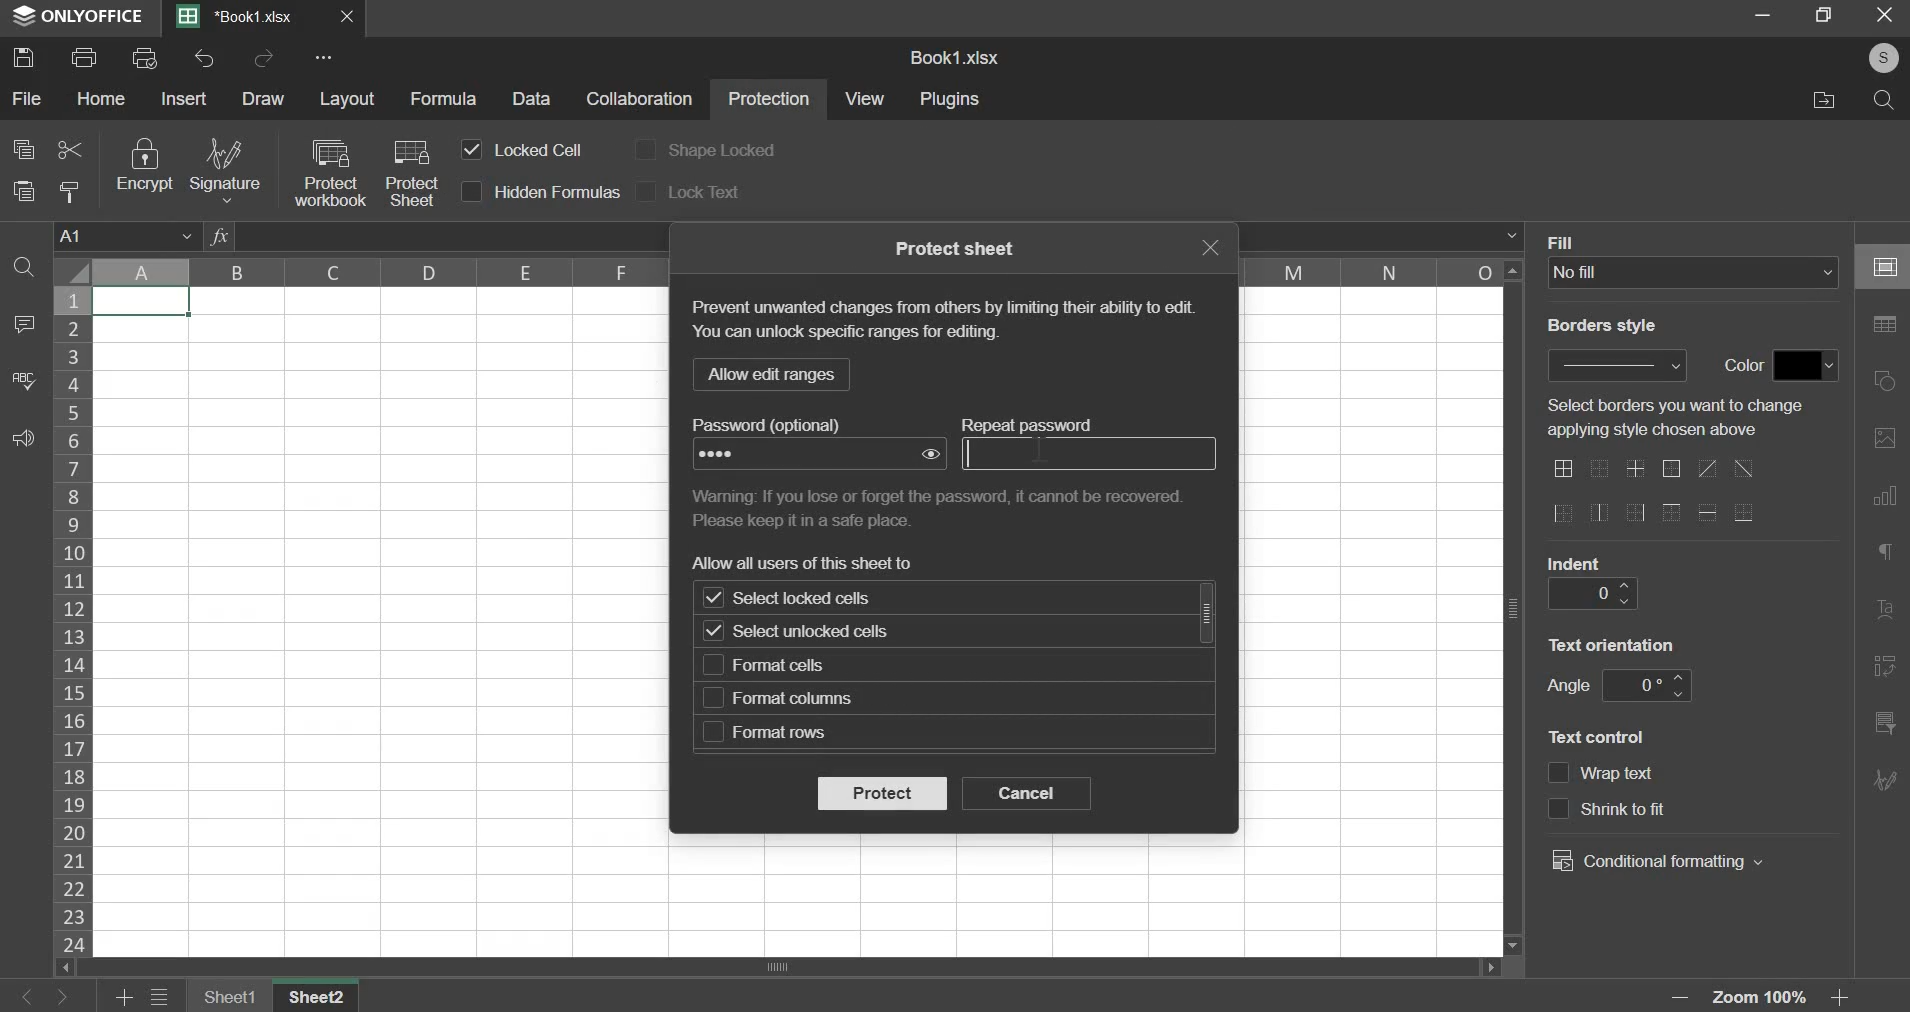 This screenshot has height=1012, width=1910. Describe the element at coordinates (820, 634) in the screenshot. I see `select unlocked cells` at that location.